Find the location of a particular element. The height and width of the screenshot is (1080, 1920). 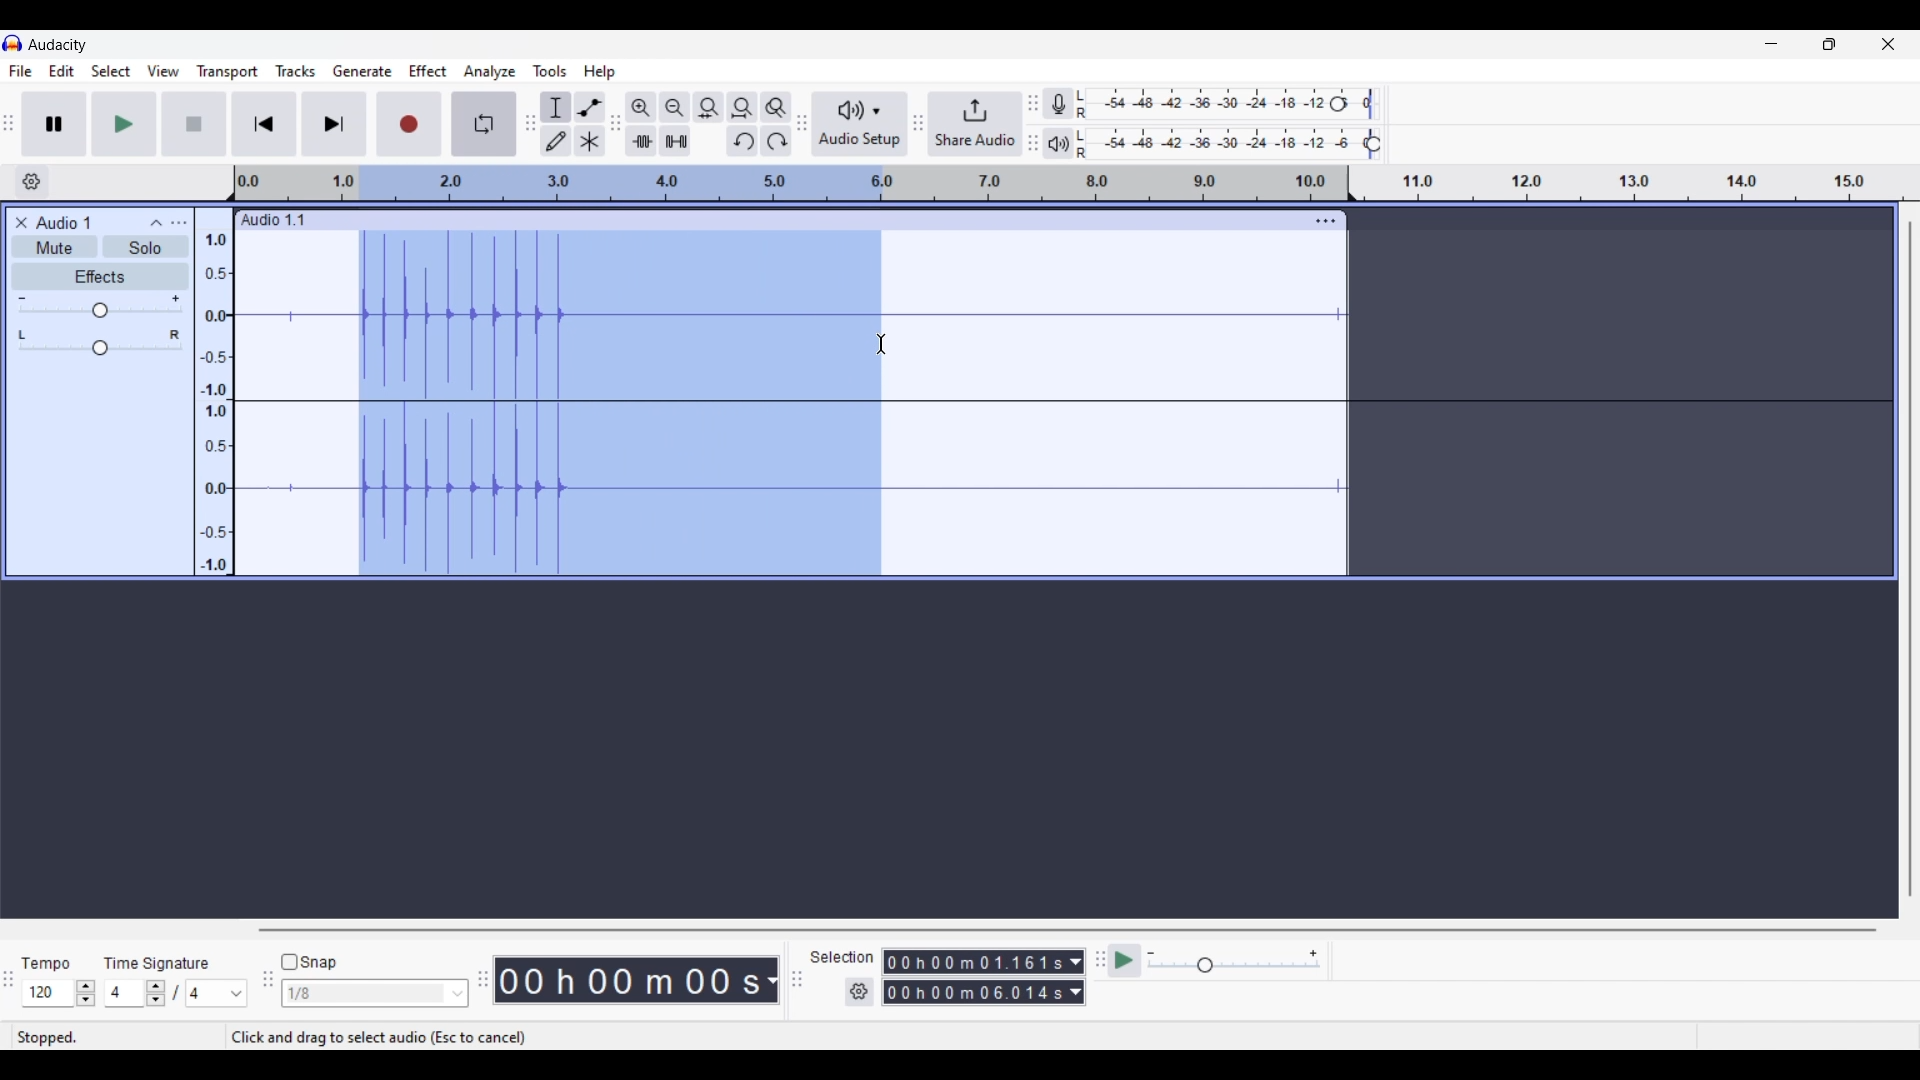

Show interface in a smaller tab is located at coordinates (1829, 44).